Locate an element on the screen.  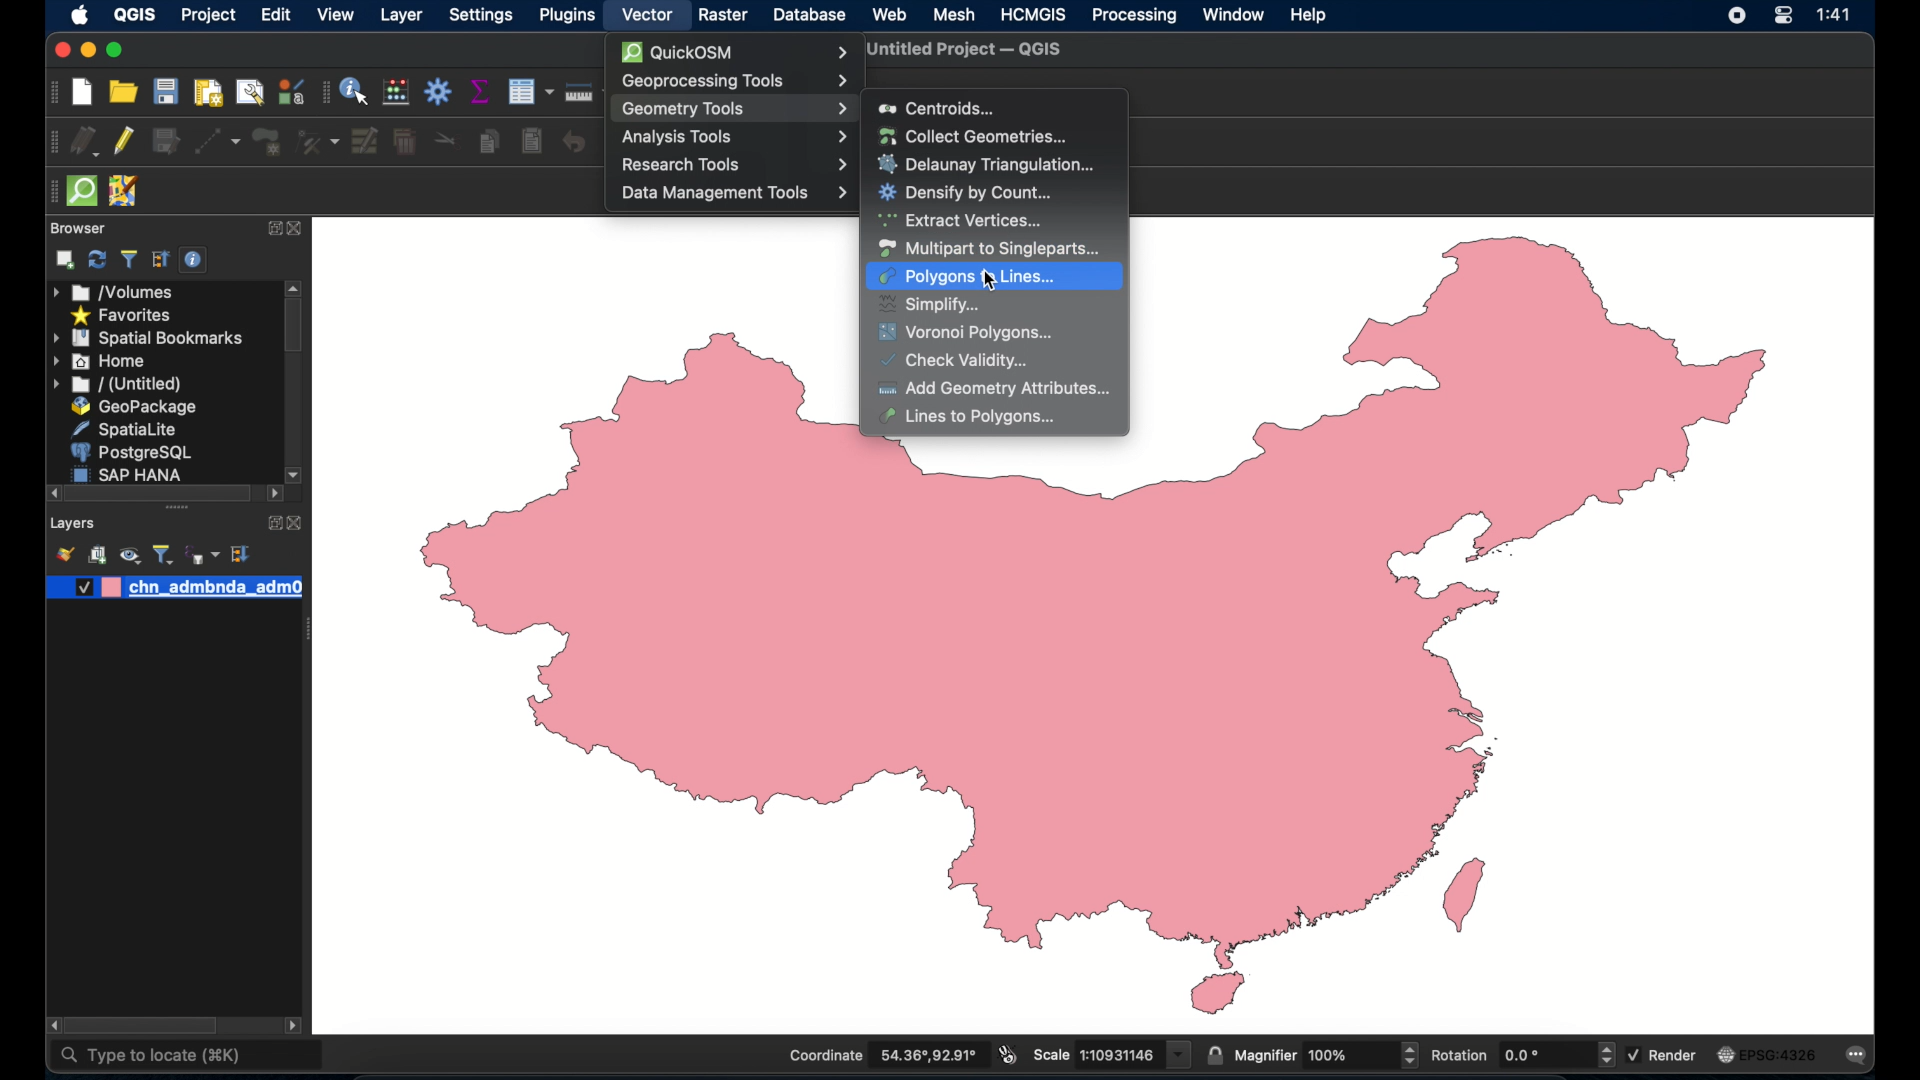
plugins is located at coordinates (565, 15).